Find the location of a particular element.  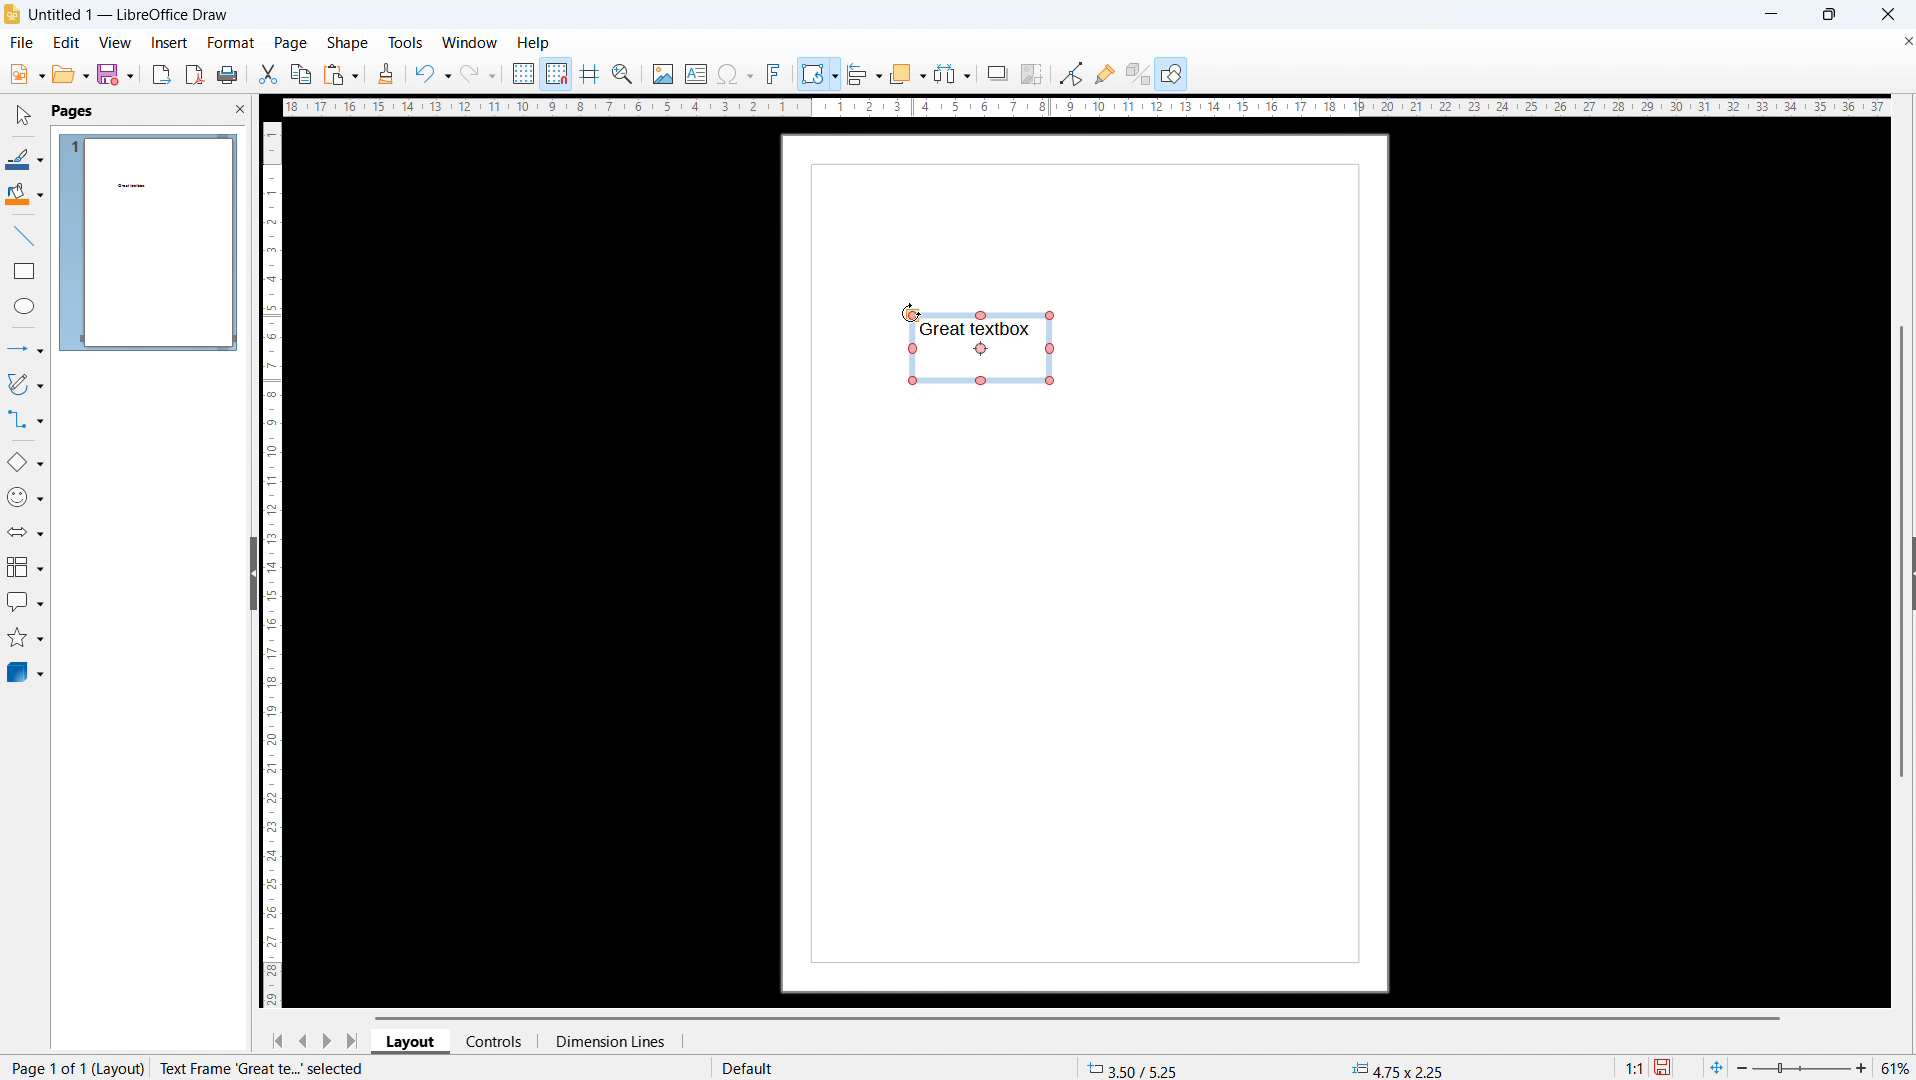

undo is located at coordinates (432, 73).